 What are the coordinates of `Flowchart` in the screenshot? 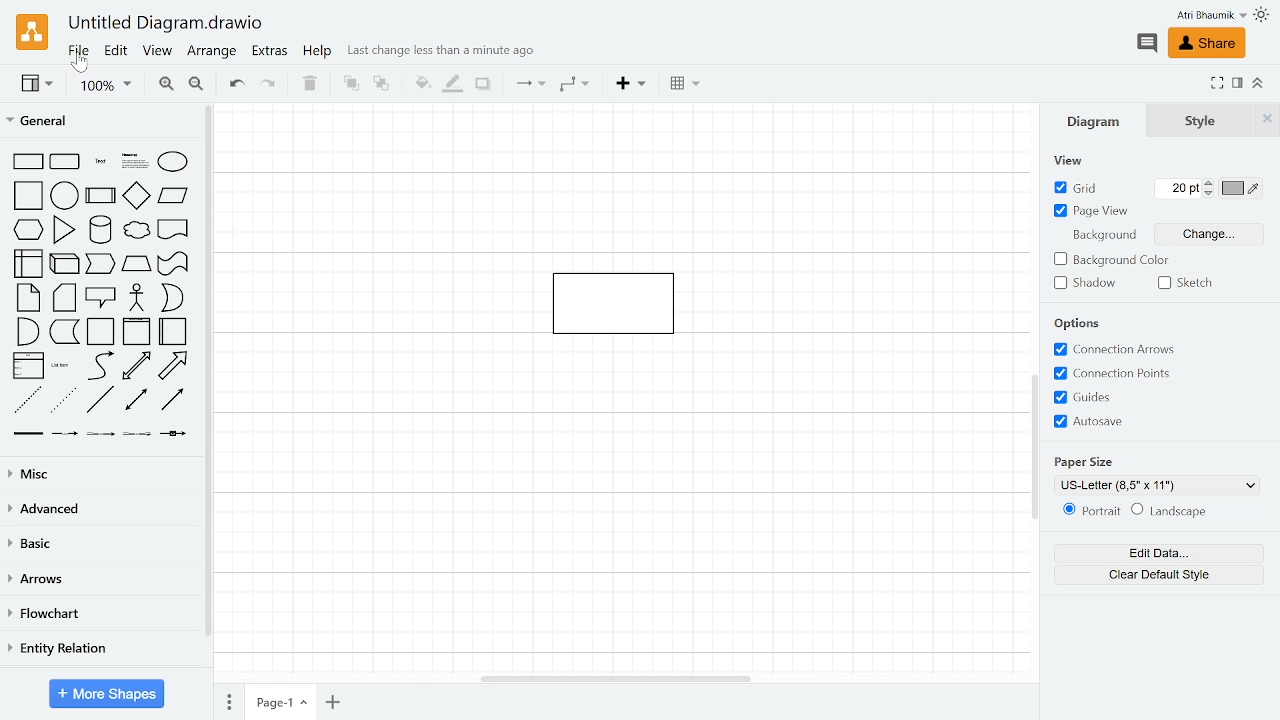 It's located at (105, 613).